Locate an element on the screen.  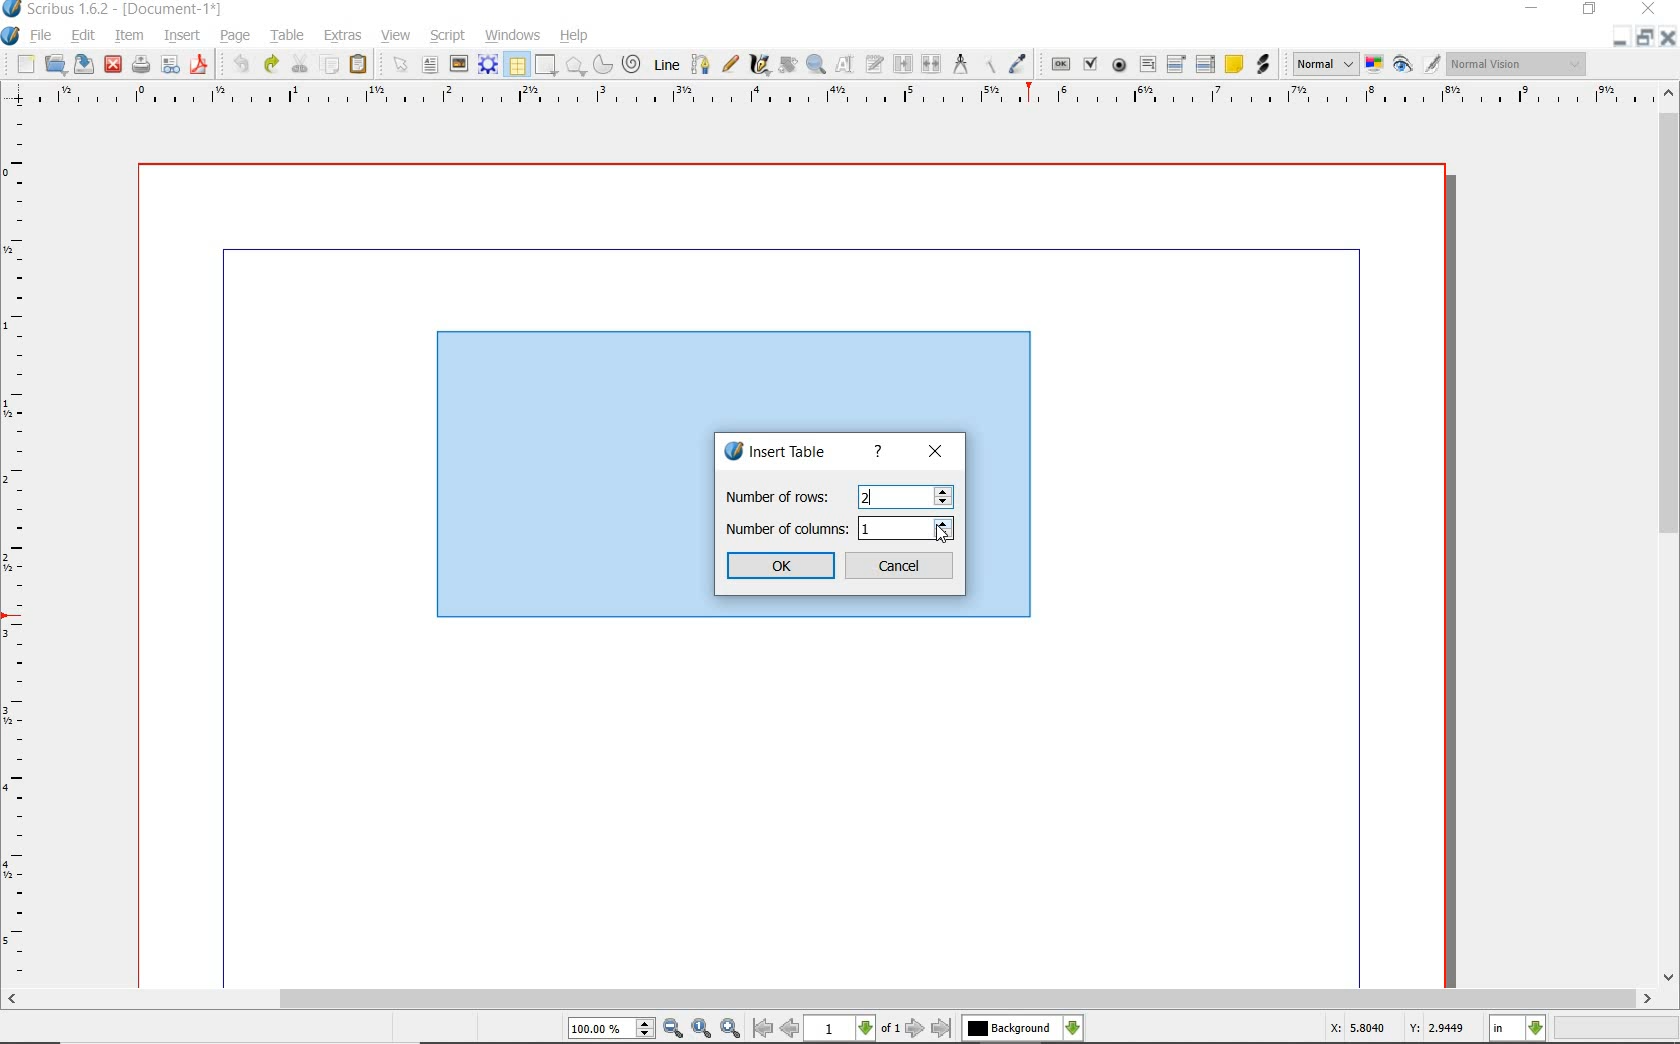
help is located at coordinates (574, 36).